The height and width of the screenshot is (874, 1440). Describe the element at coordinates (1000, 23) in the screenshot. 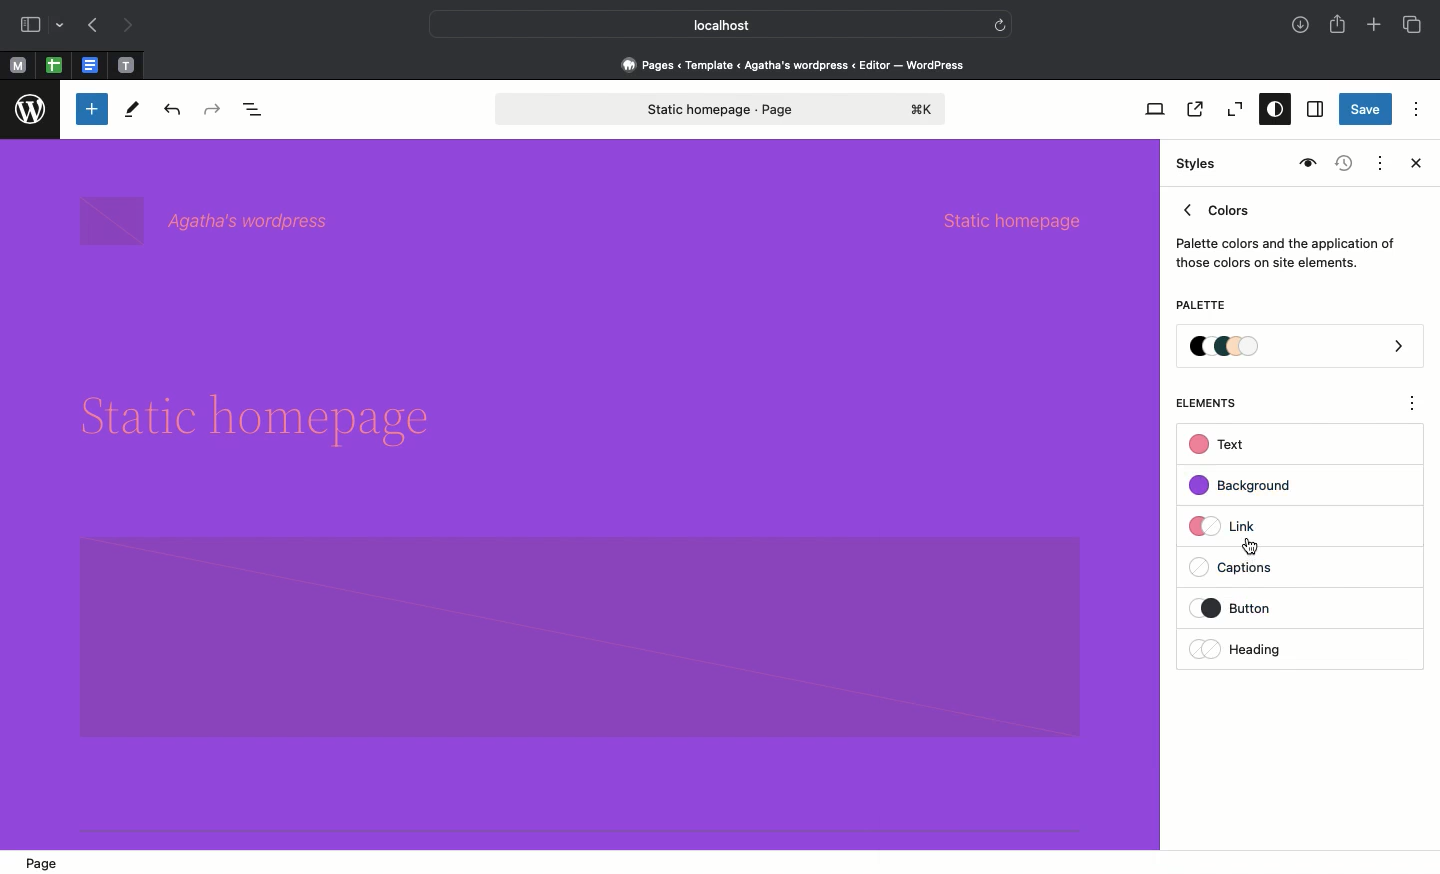

I see `refresh` at that location.